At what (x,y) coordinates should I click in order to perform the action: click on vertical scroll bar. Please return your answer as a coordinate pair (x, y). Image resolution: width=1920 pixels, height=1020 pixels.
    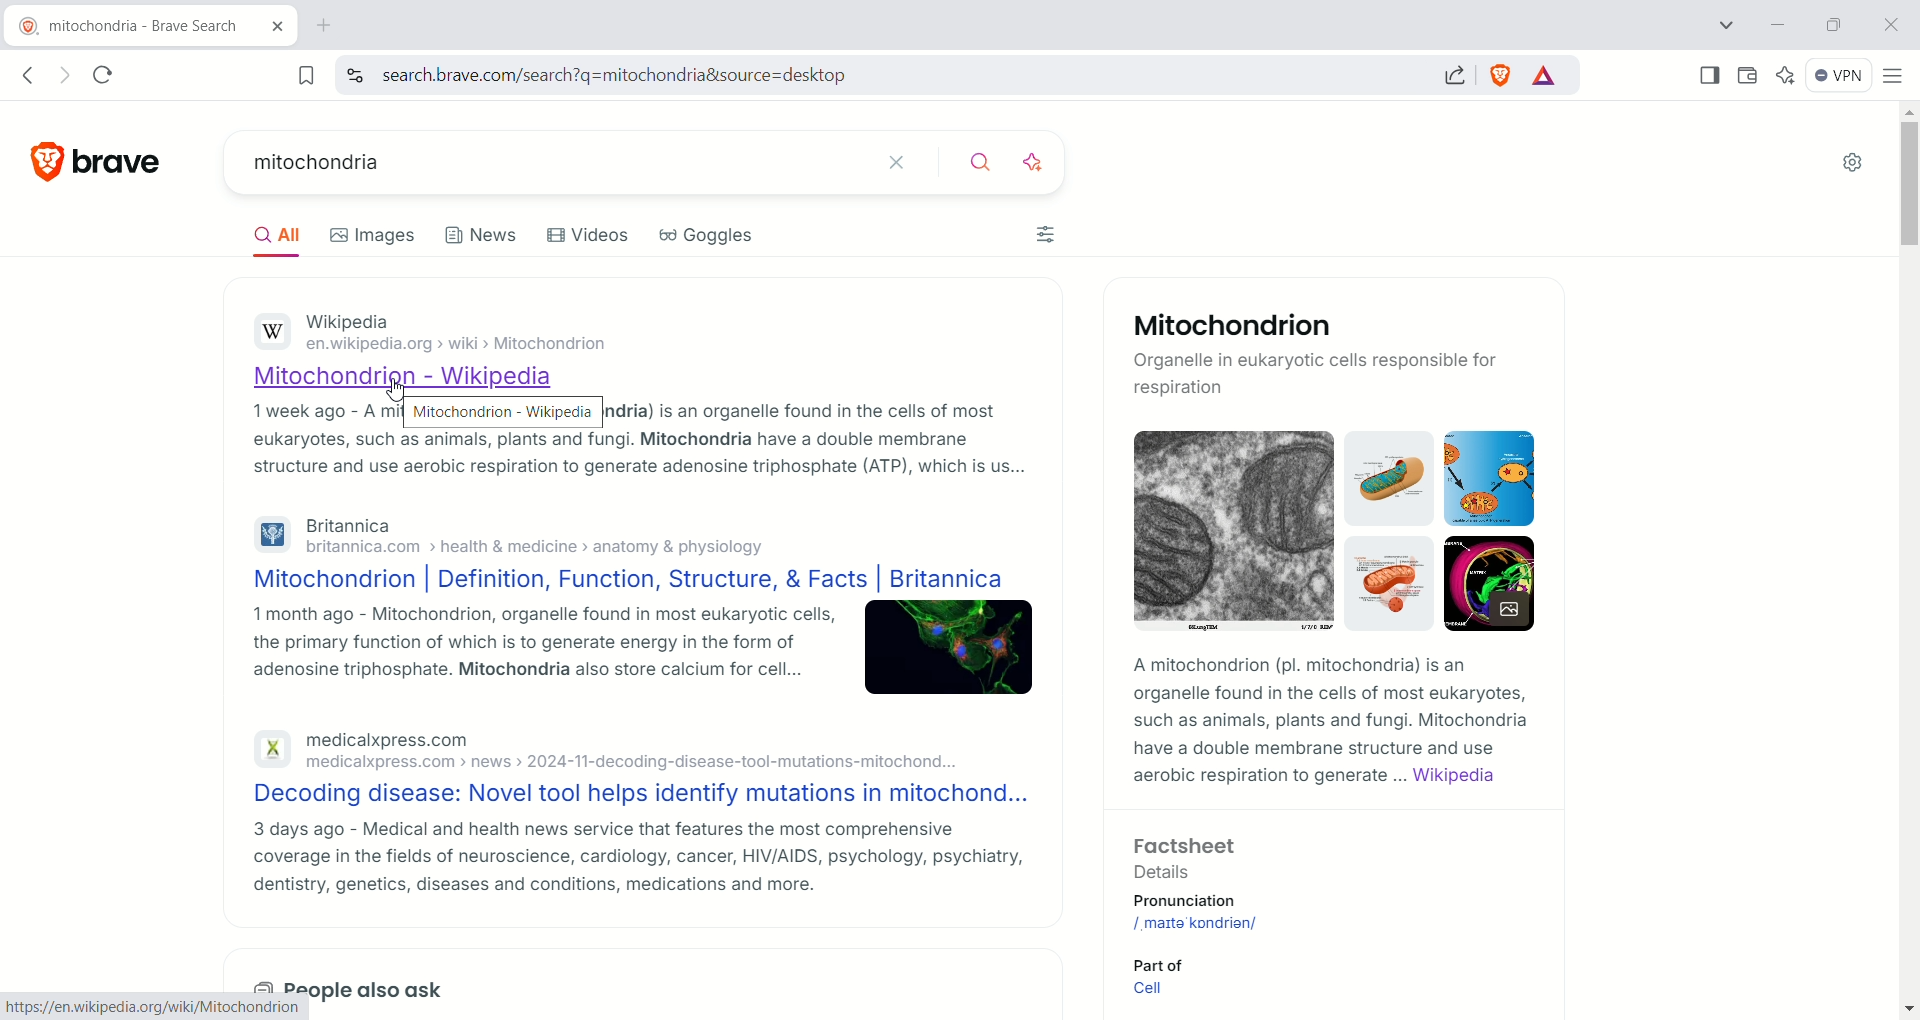
    Looking at the image, I should click on (1908, 562).